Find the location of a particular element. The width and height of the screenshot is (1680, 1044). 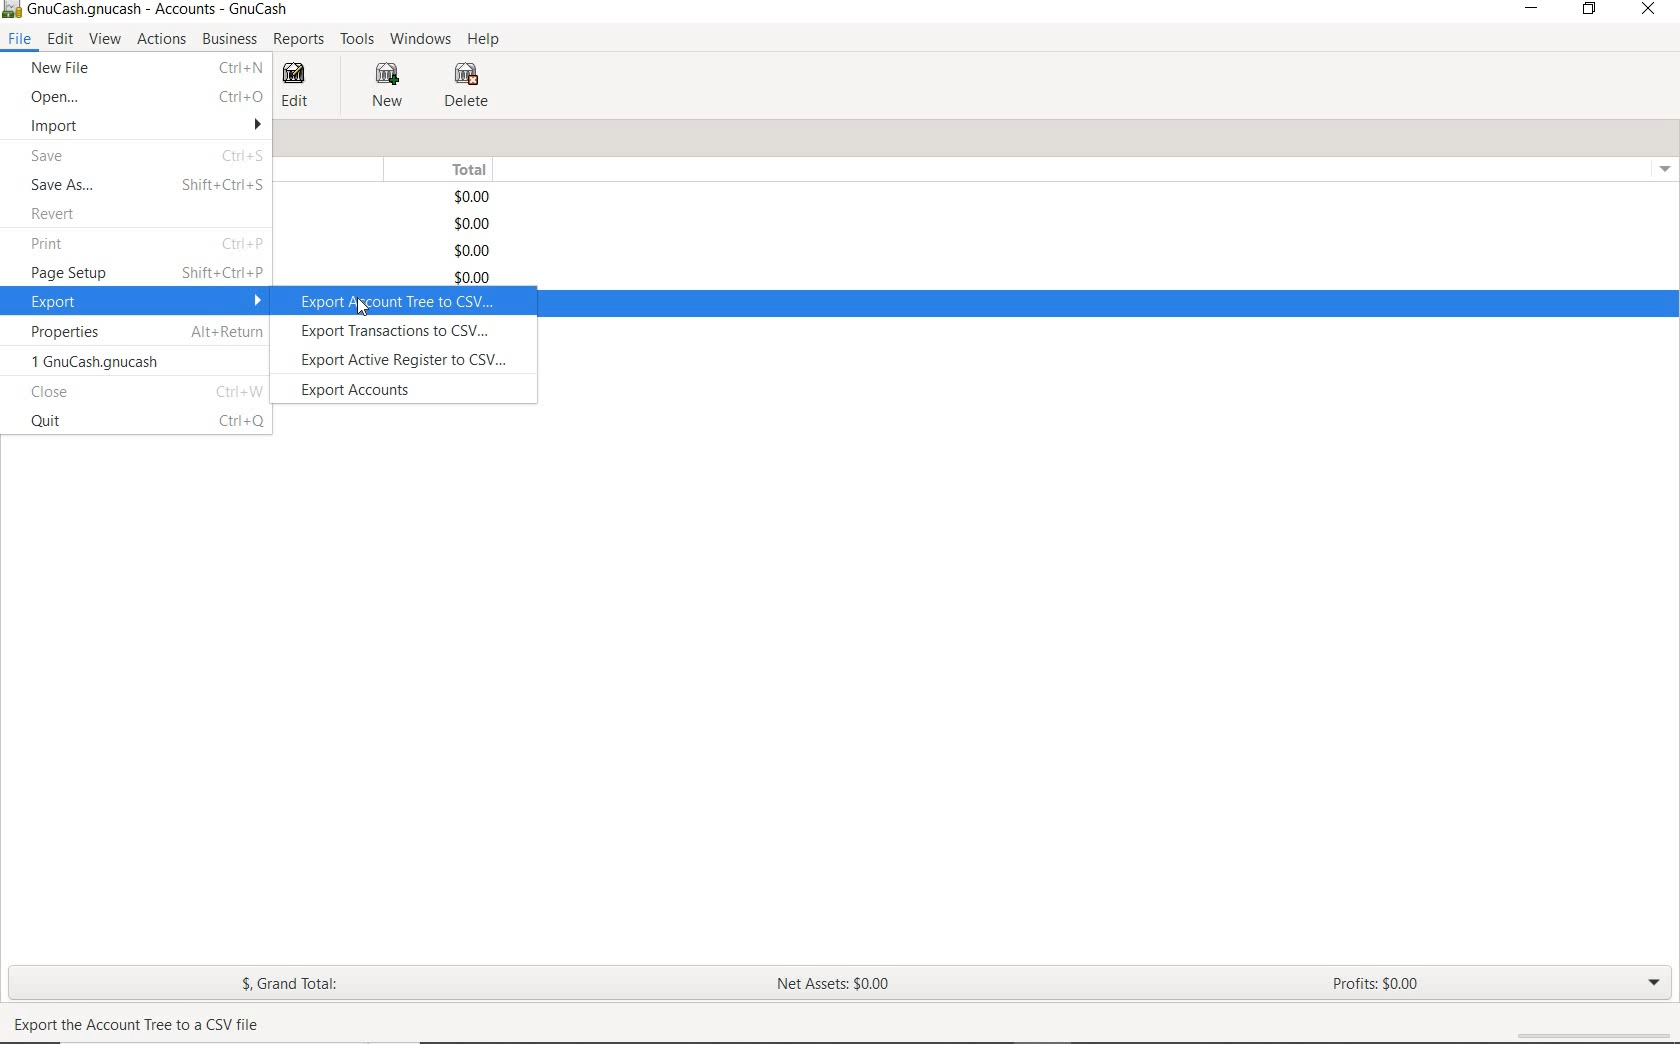

VIEW is located at coordinates (108, 39).